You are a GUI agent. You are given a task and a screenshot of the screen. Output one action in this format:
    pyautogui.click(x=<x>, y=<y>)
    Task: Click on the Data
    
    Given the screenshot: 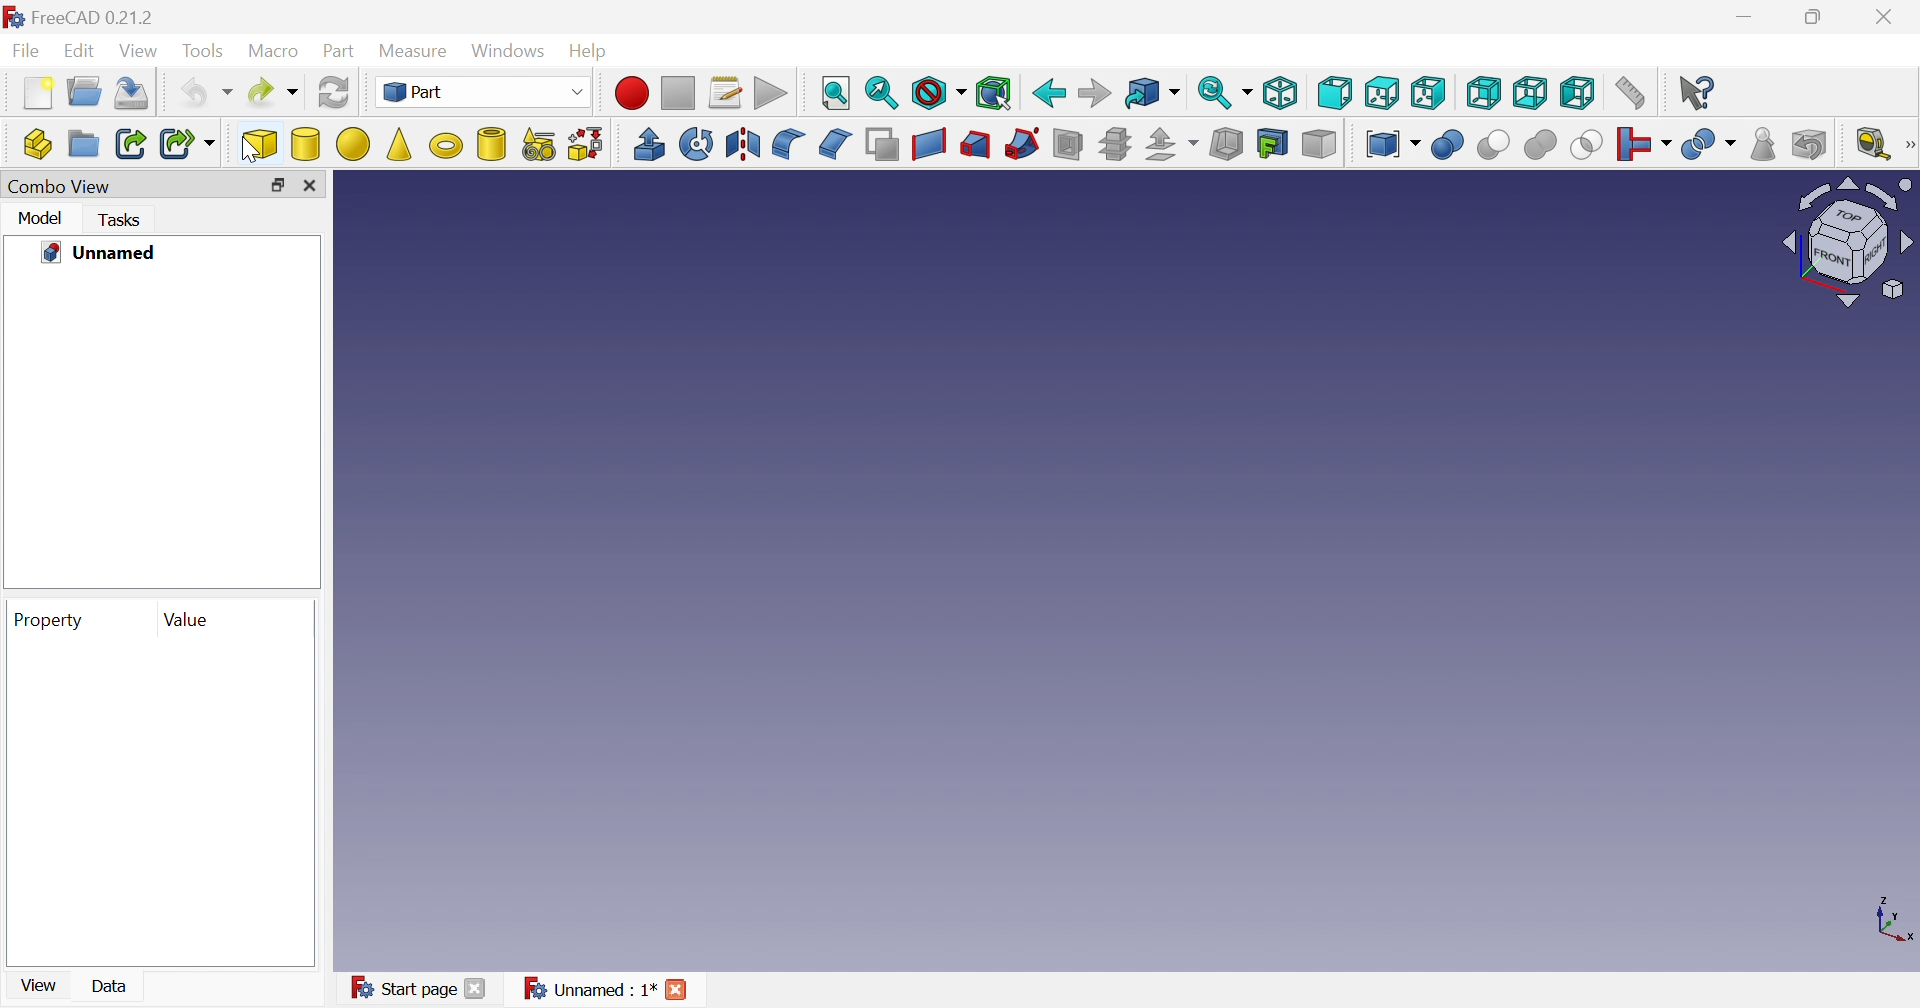 What is the action you would take?
    pyautogui.click(x=111, y=986)
    